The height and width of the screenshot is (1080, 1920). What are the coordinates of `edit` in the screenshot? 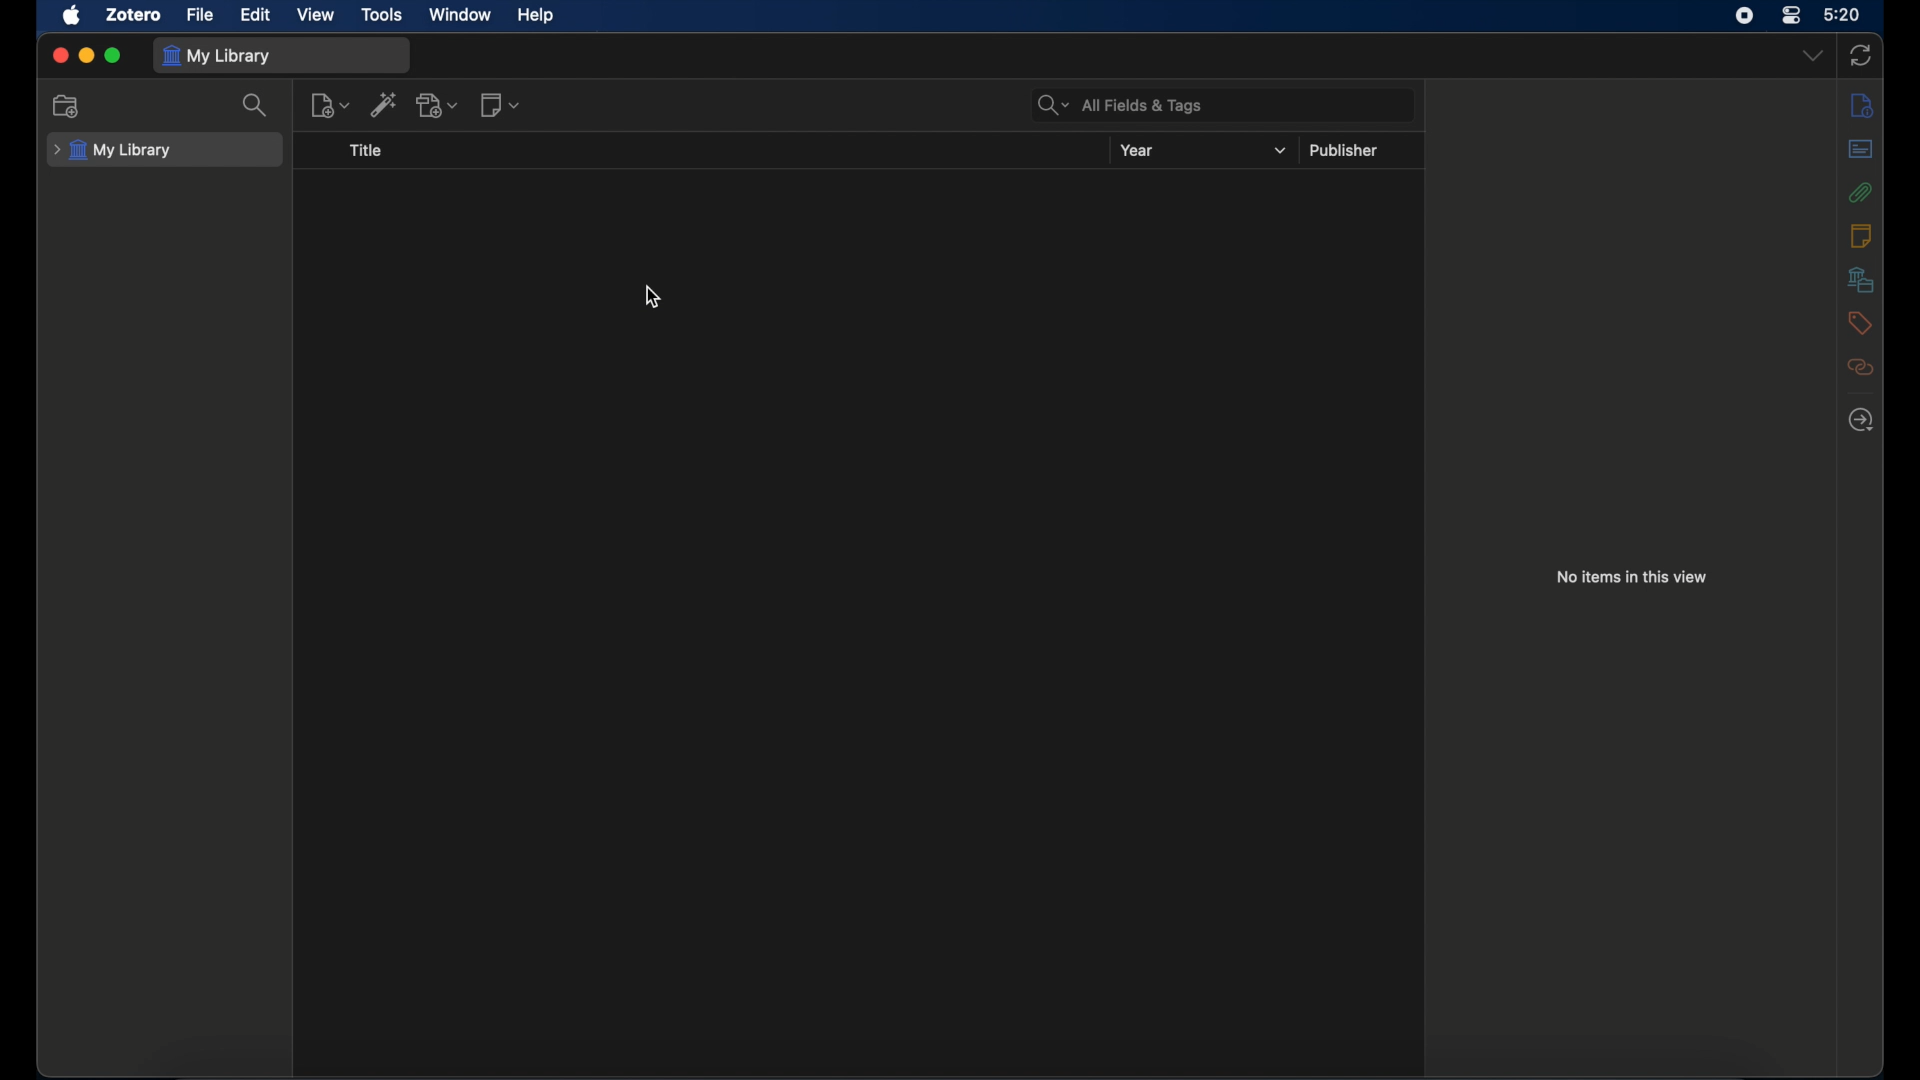 It's located at (258, 14).